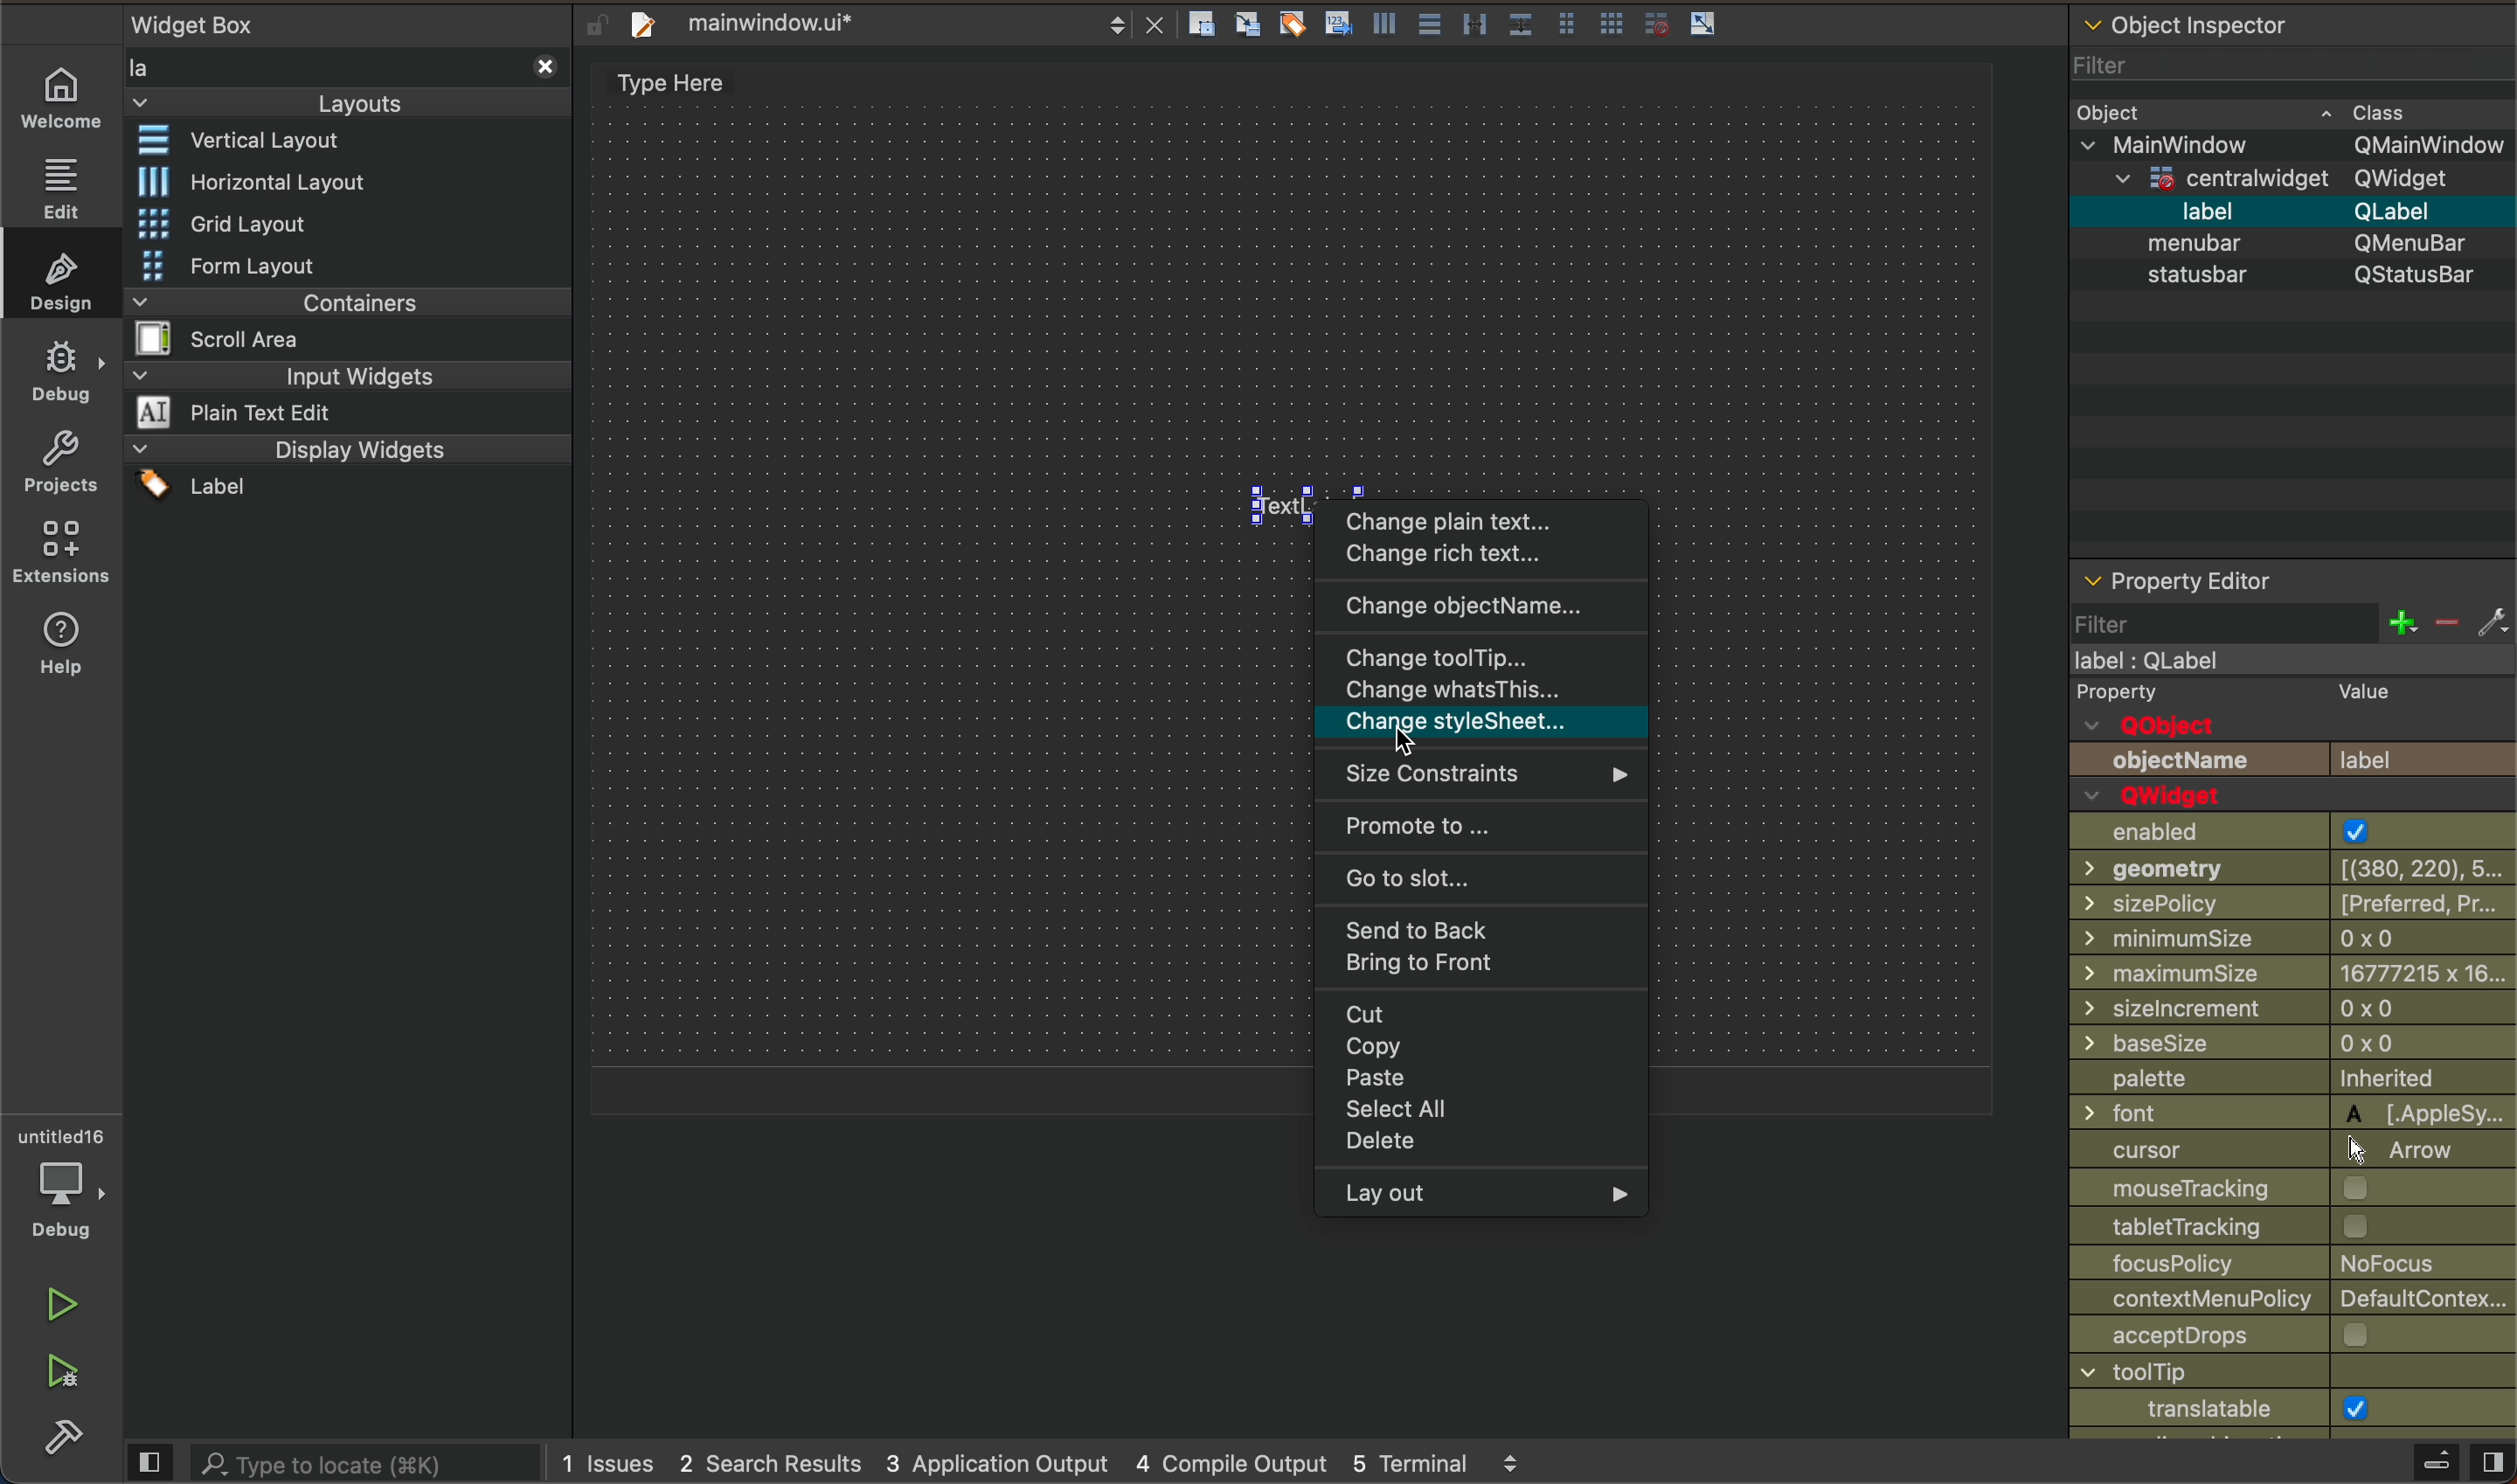  I want to click on lable, so click(1317, 505).